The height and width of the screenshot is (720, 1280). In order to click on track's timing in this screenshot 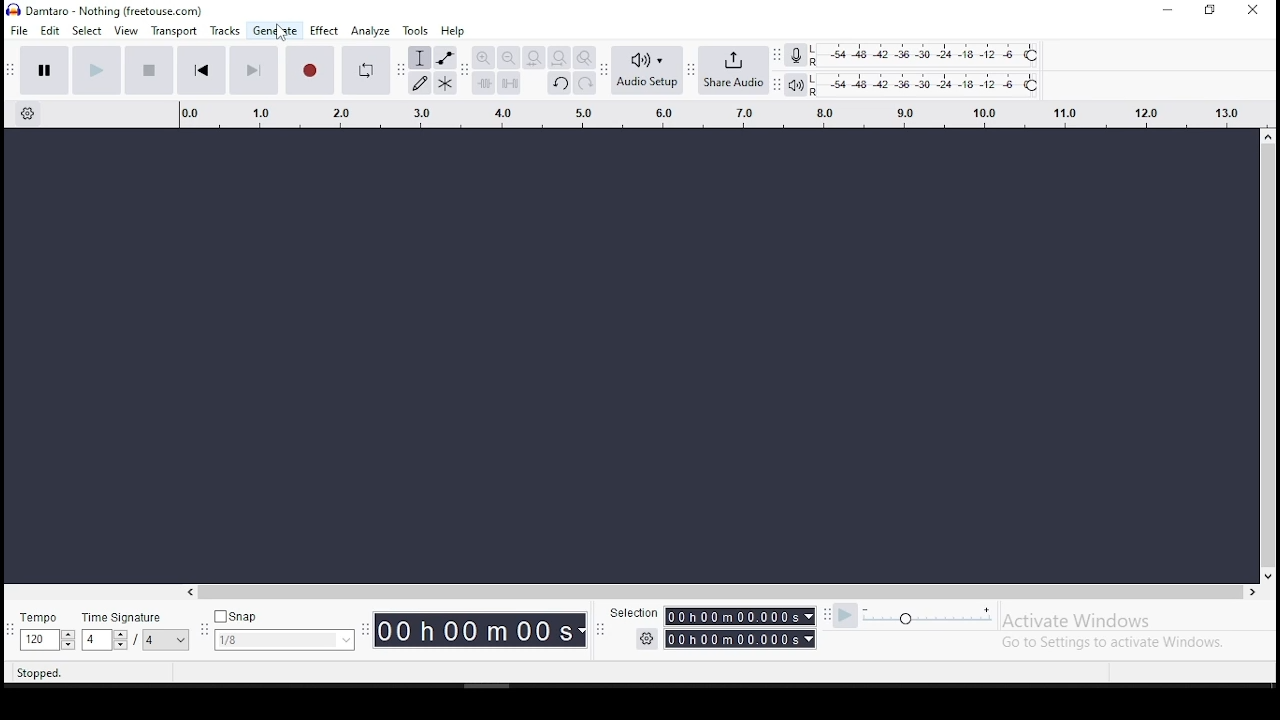, I will do `click(718, 112)`.